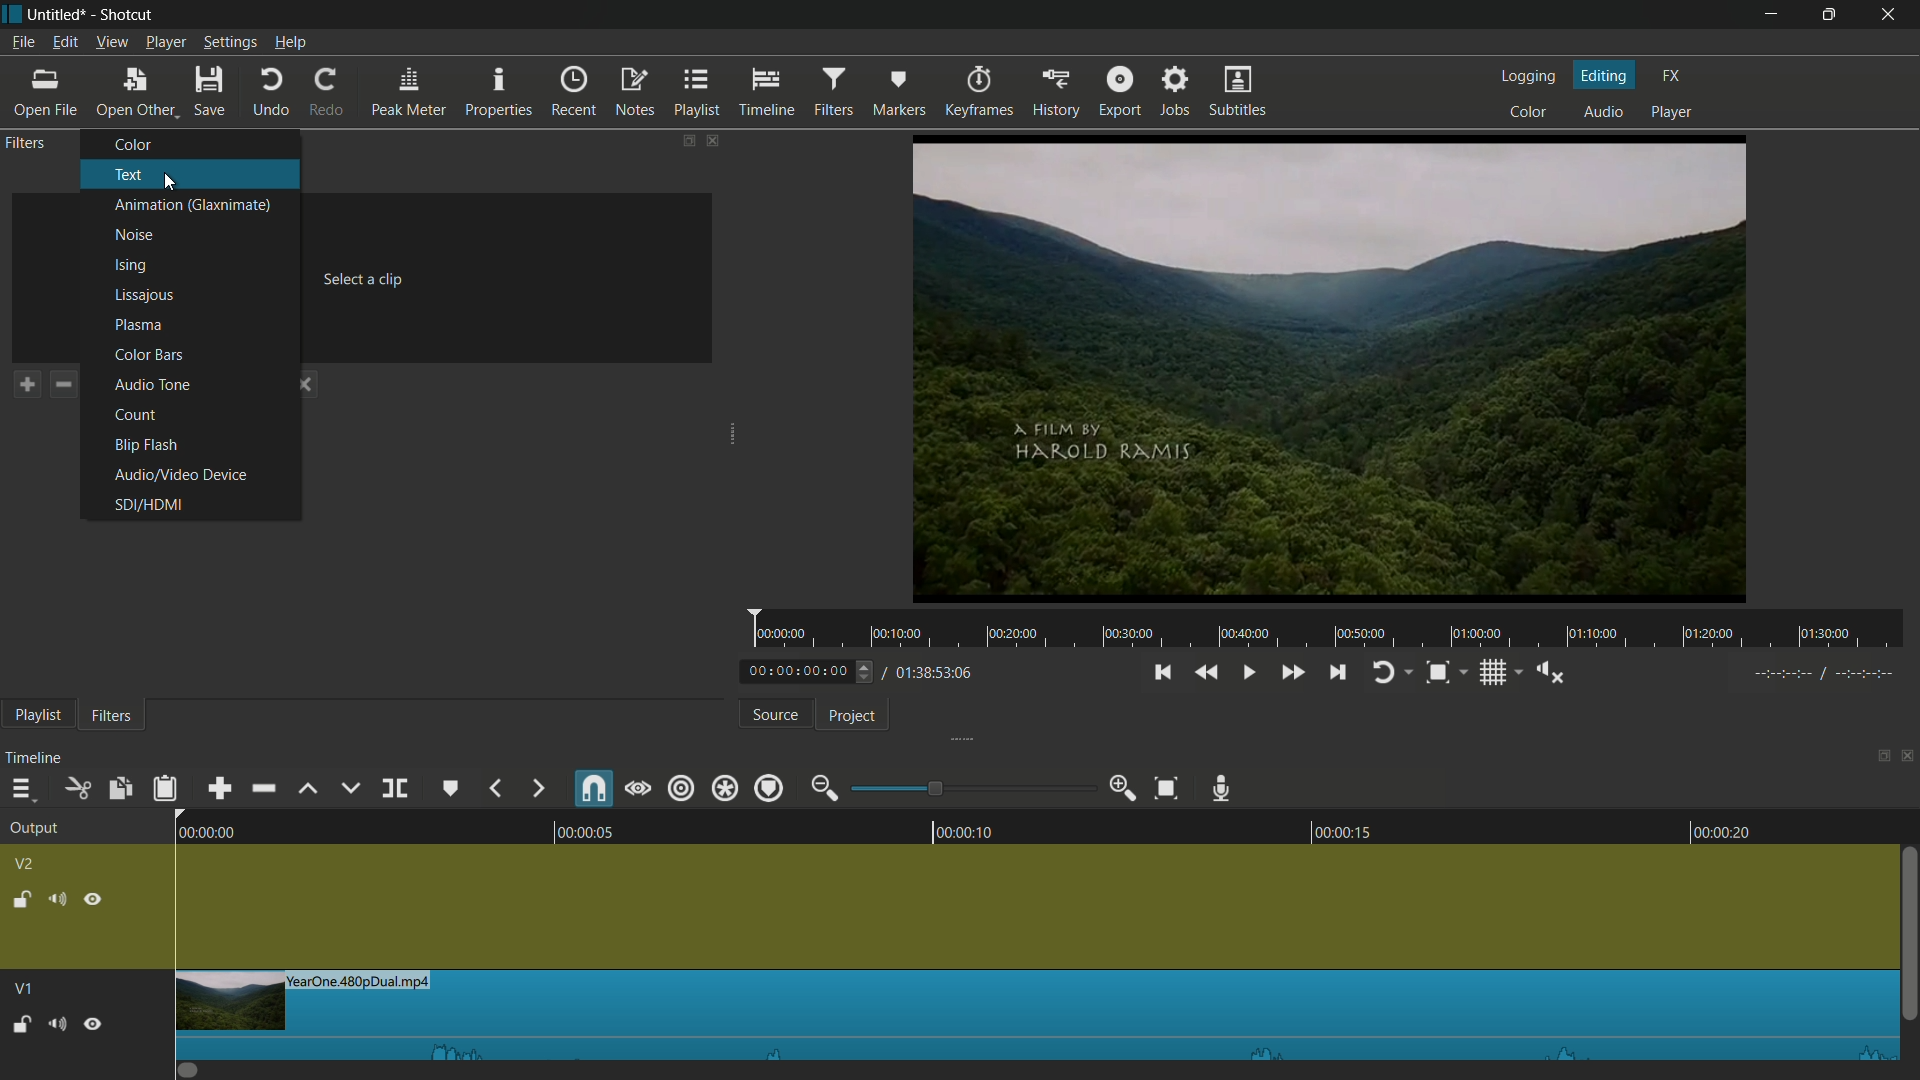  I want to click on undo, so click(271, 93).